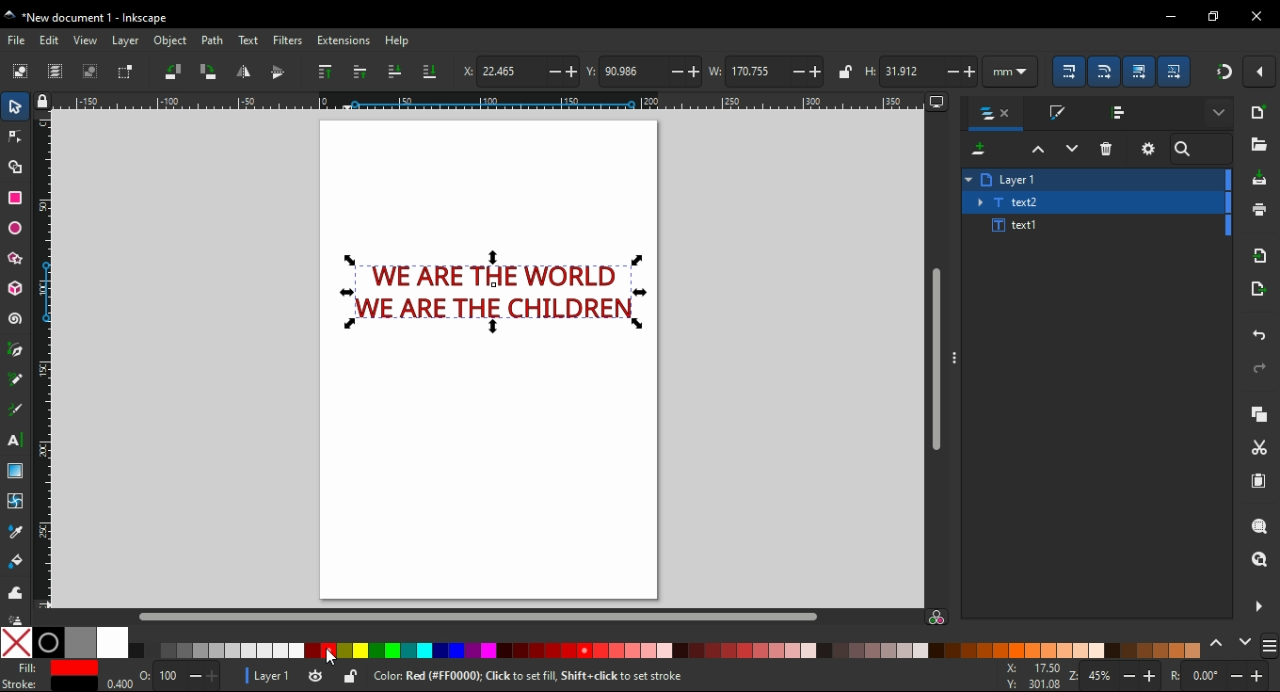 Image resolution: width=1280 pixels, height=692 pixels. What do you see at coordinates (18, 136) in the screenshot?
I see `node tool` at bounding box center [18, 136].